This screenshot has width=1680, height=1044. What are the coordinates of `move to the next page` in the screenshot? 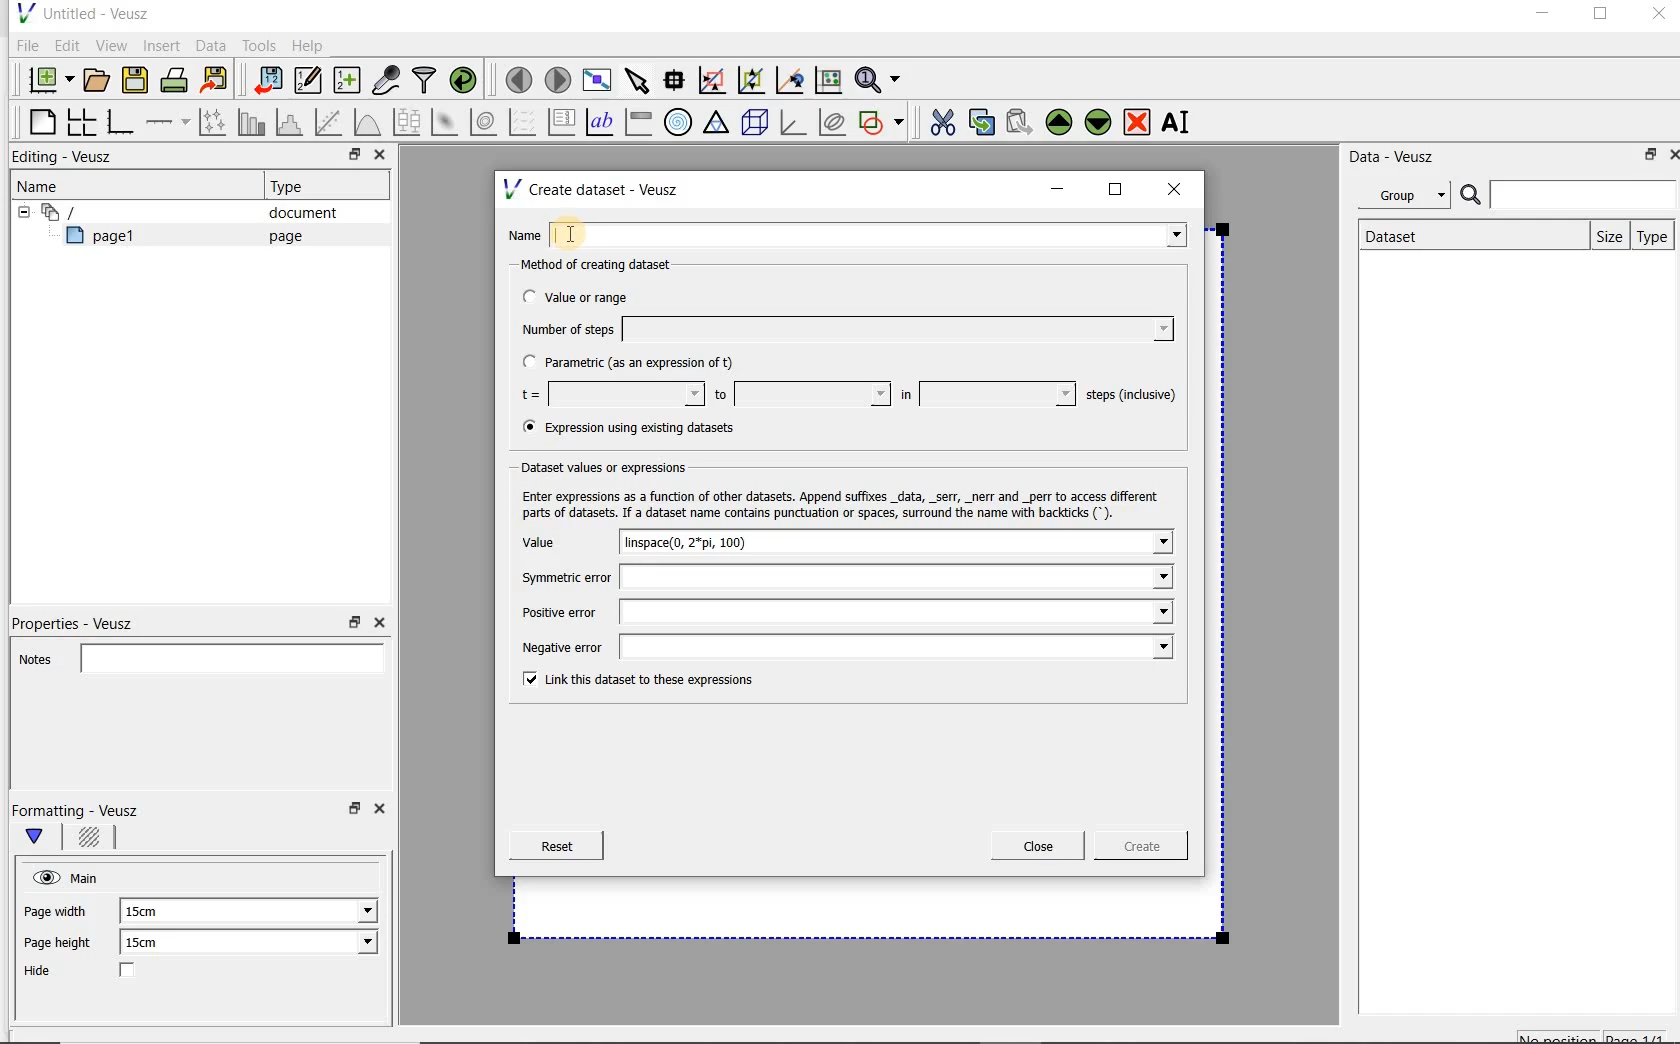 It's located at (558, 80).